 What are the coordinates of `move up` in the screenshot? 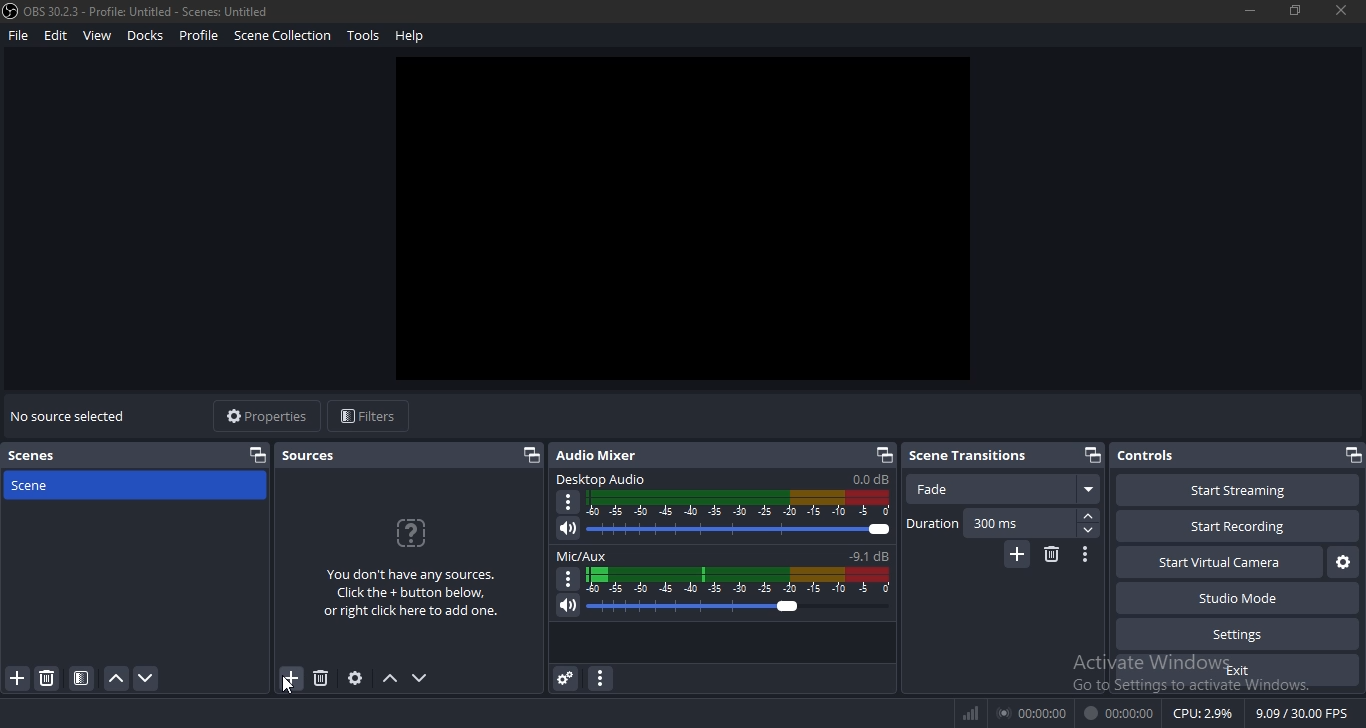 It's located at (392, 679).